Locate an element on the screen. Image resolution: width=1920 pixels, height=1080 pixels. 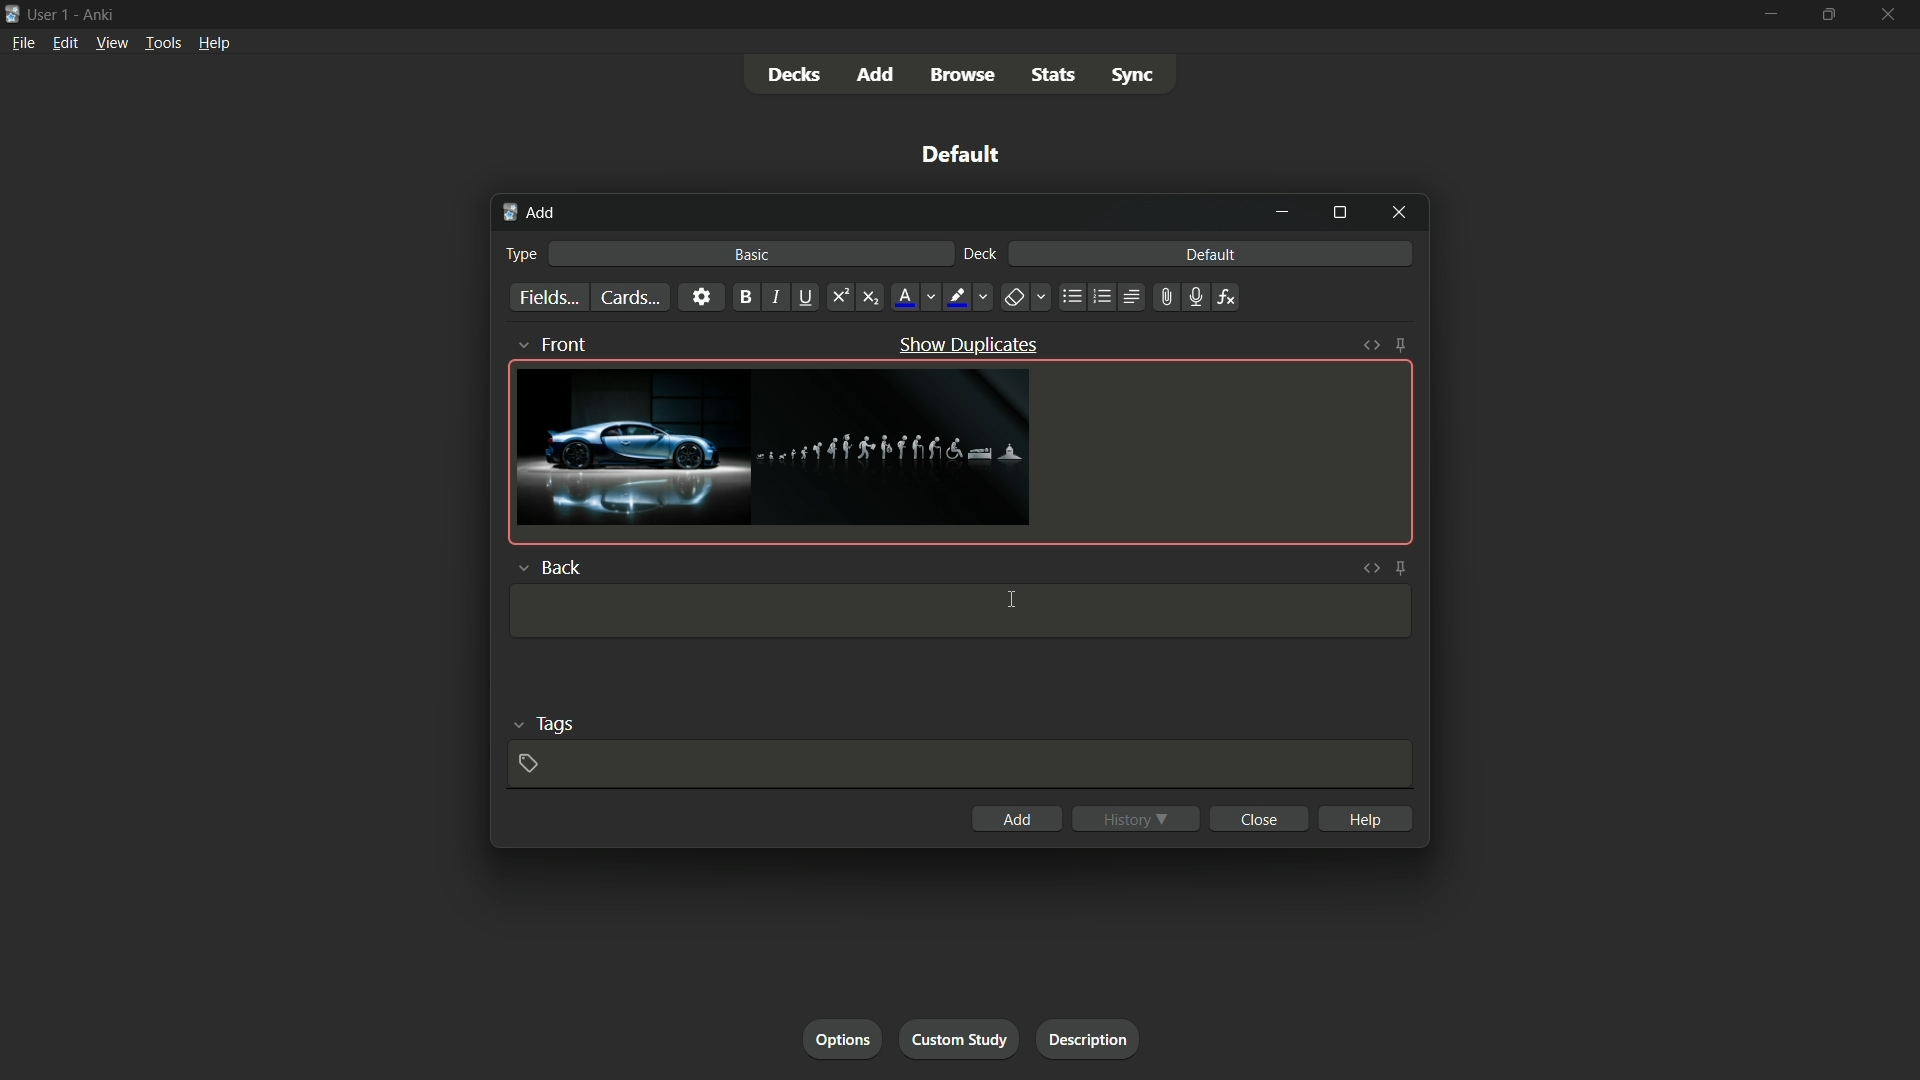
previous location is located at coordinates (1101, 296).